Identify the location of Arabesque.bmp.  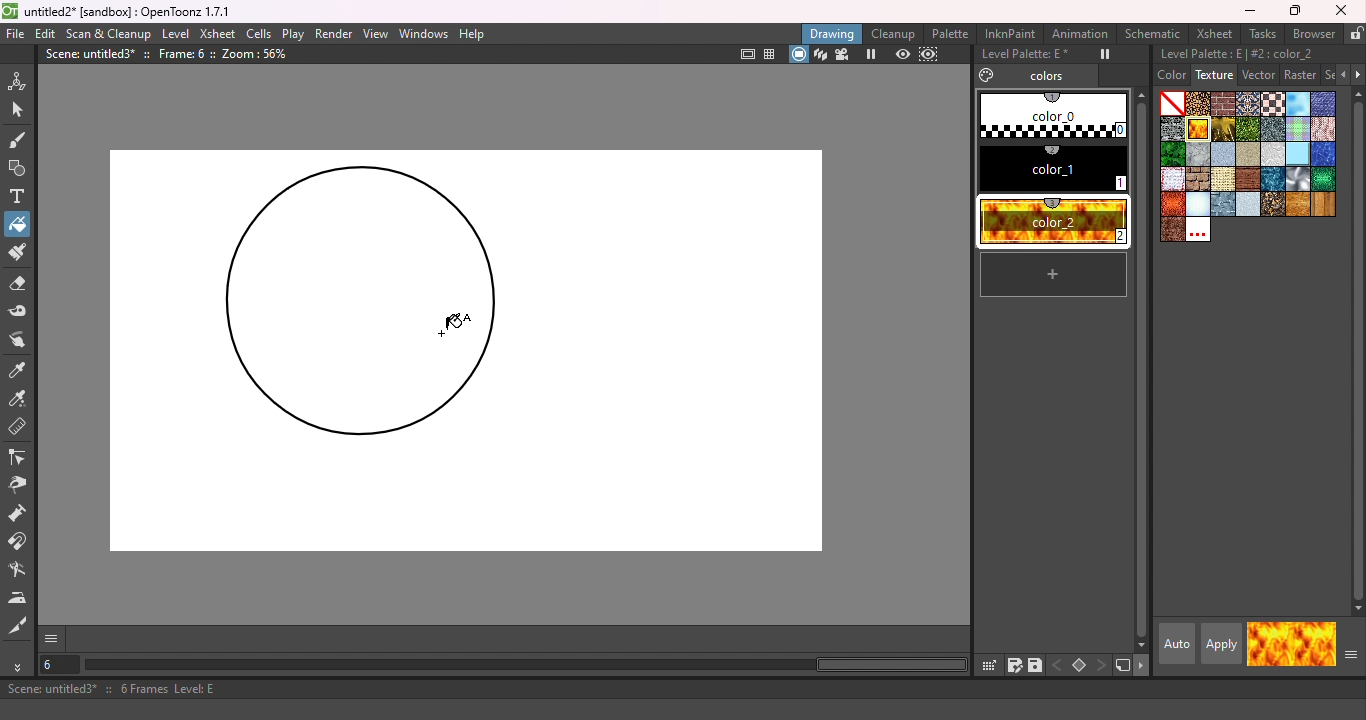
(1198, 103).